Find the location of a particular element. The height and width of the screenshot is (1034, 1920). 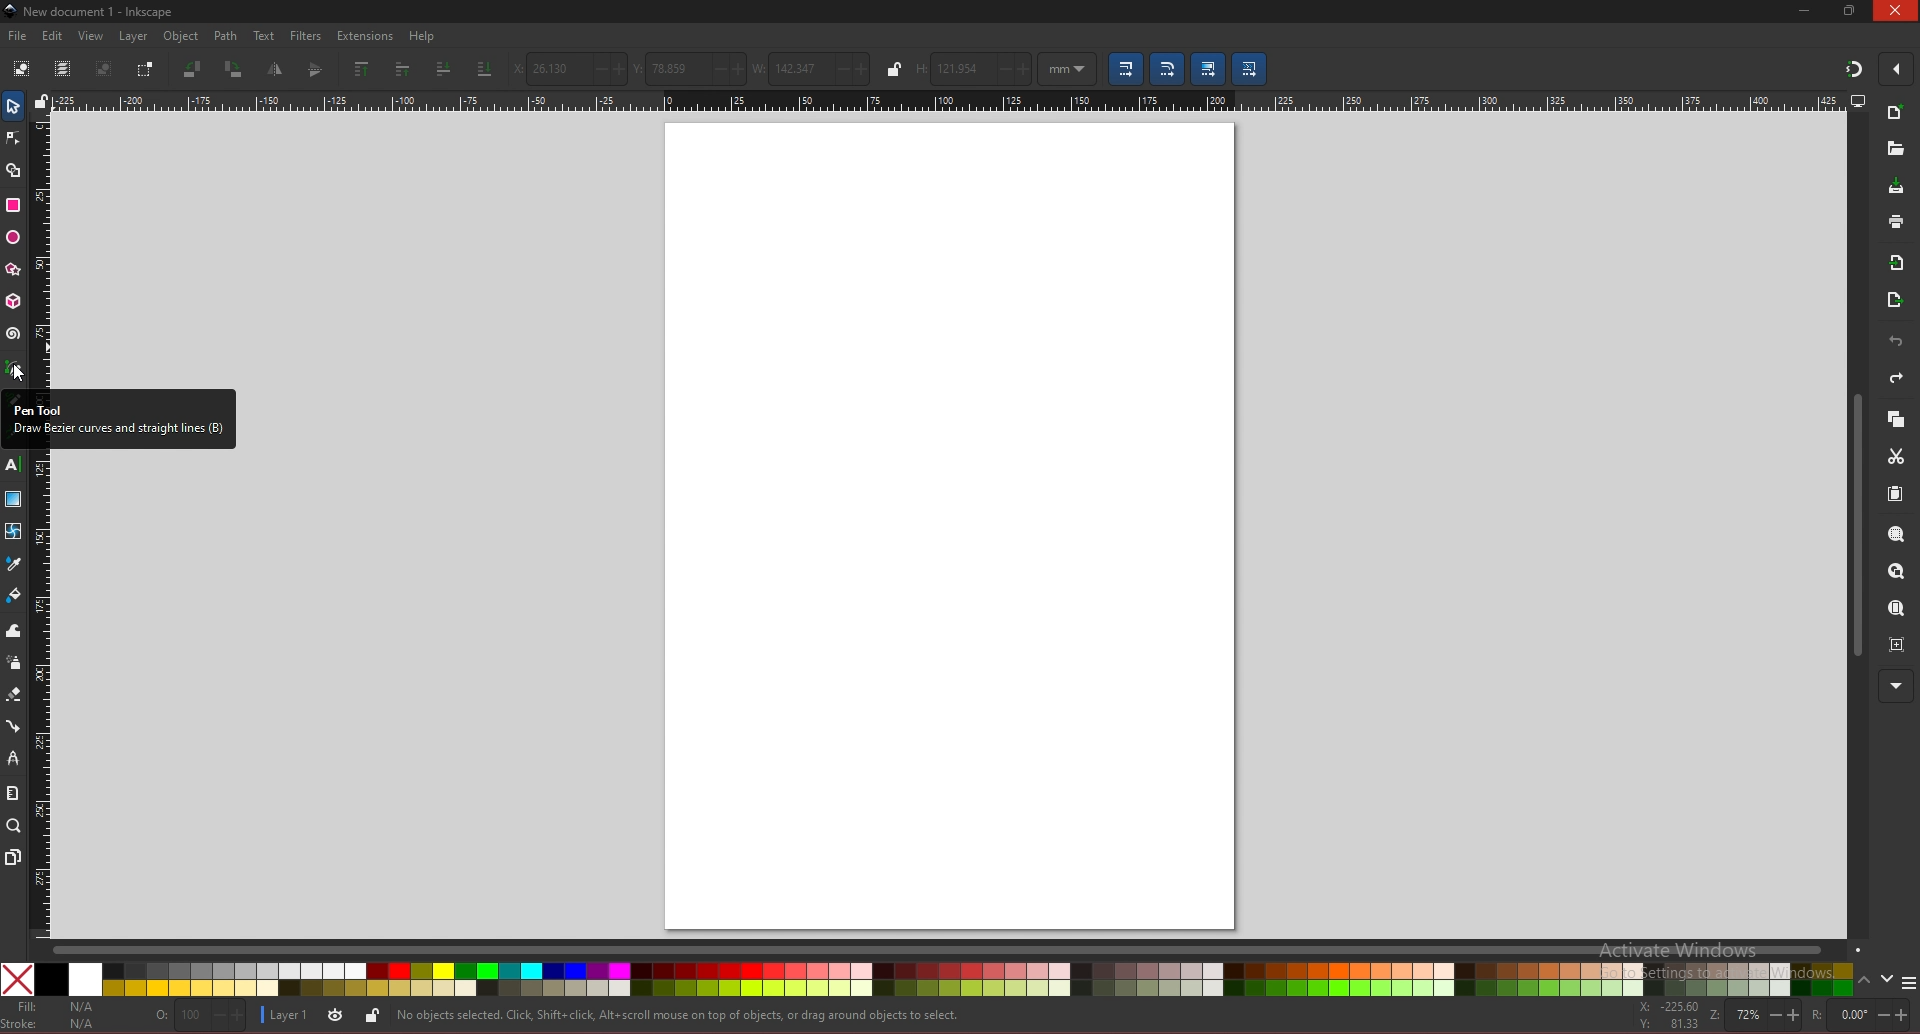

rotate 90 degree cw is located at coordinates (234, 71).